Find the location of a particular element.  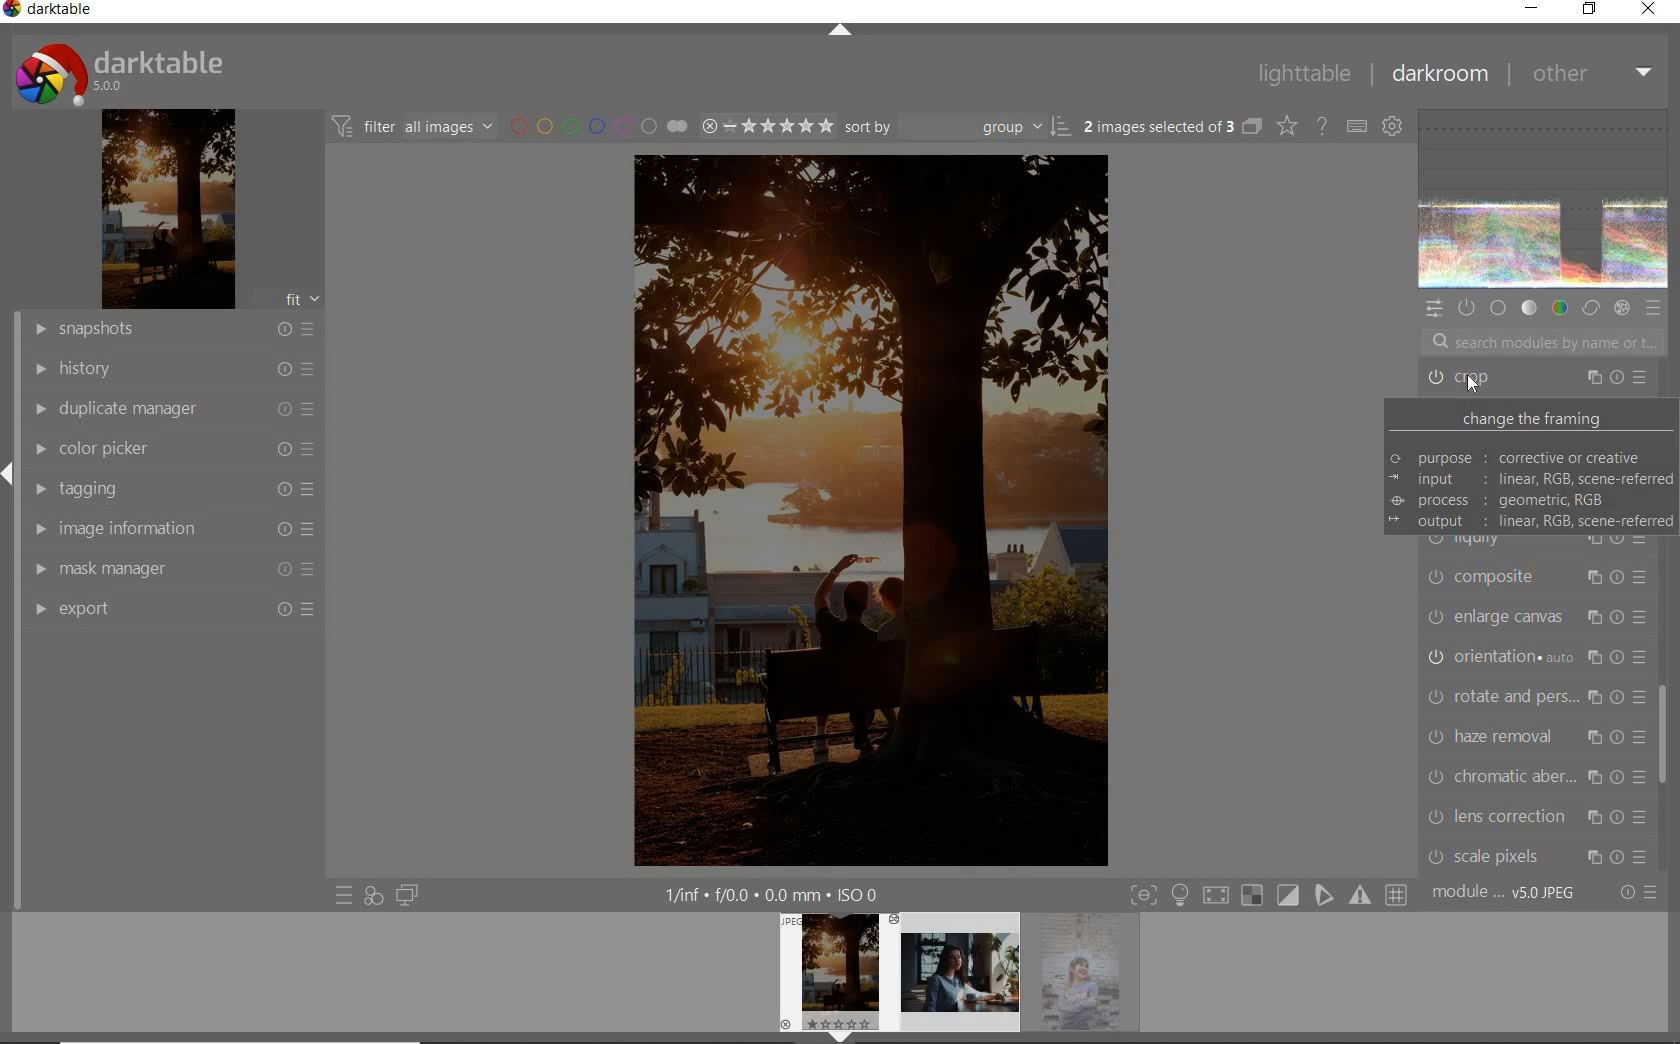

selected image is located at coordinates (870, 509).